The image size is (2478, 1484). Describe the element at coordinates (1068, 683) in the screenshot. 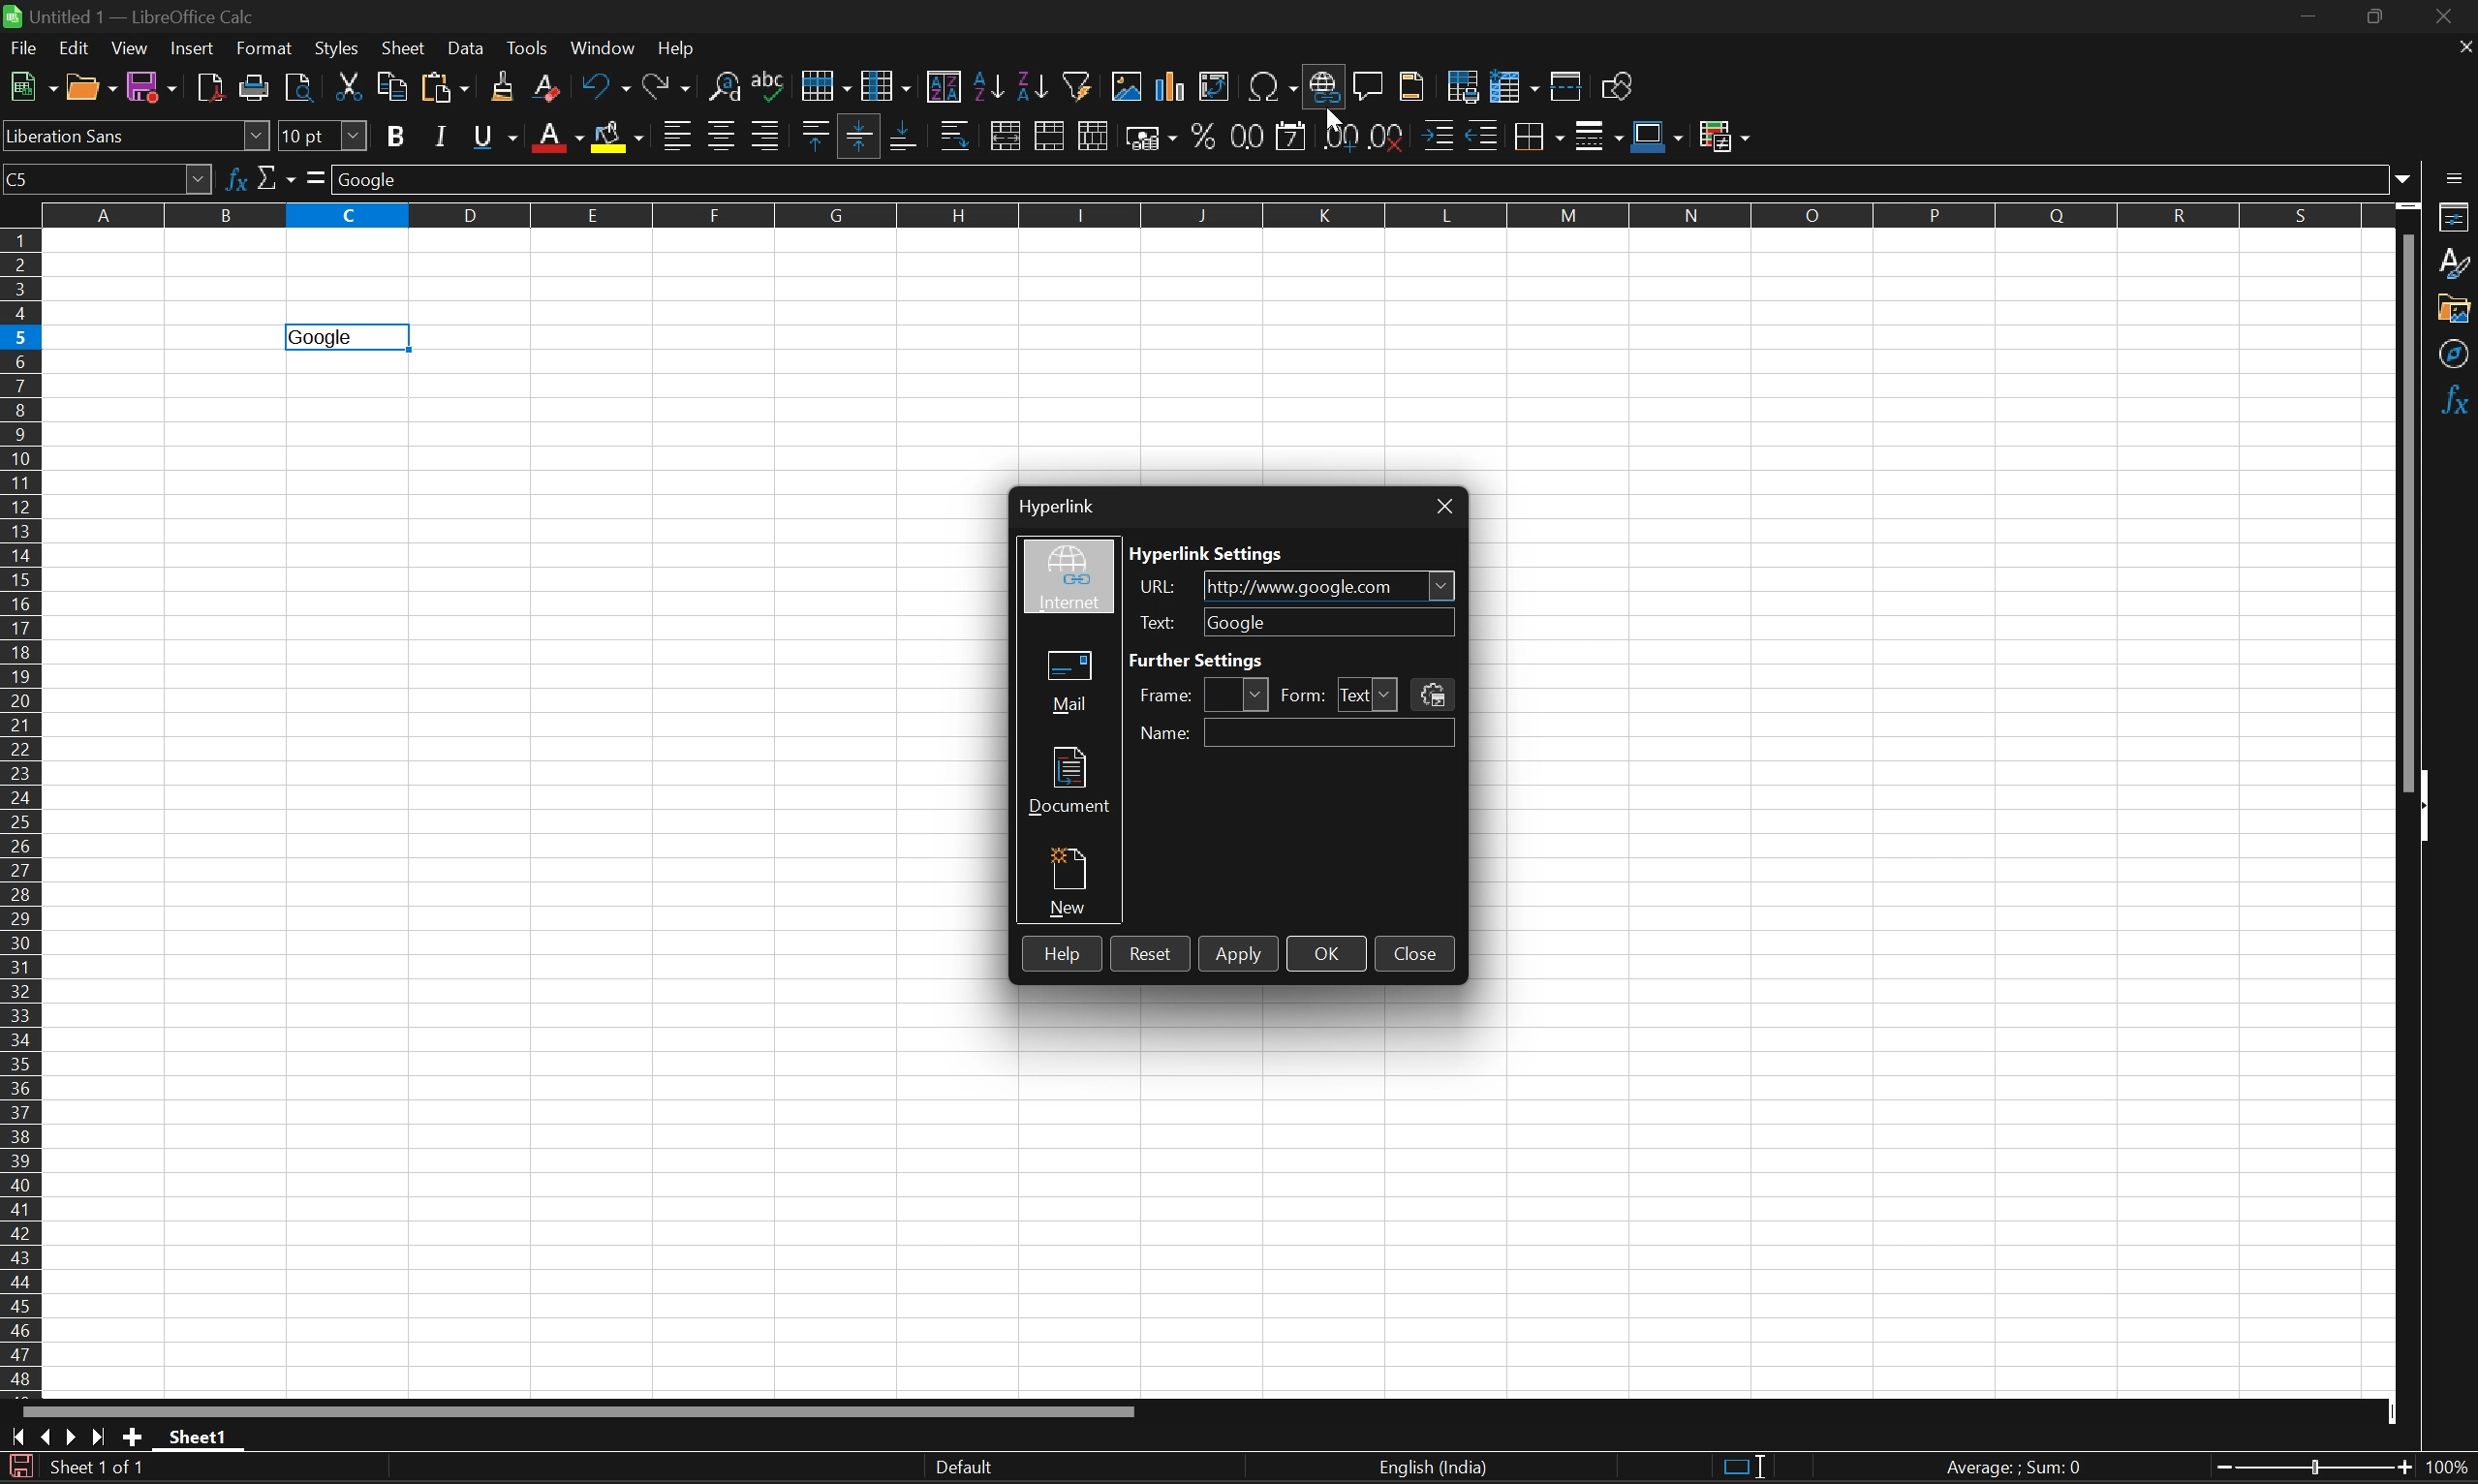

I see `Mail` at that location.